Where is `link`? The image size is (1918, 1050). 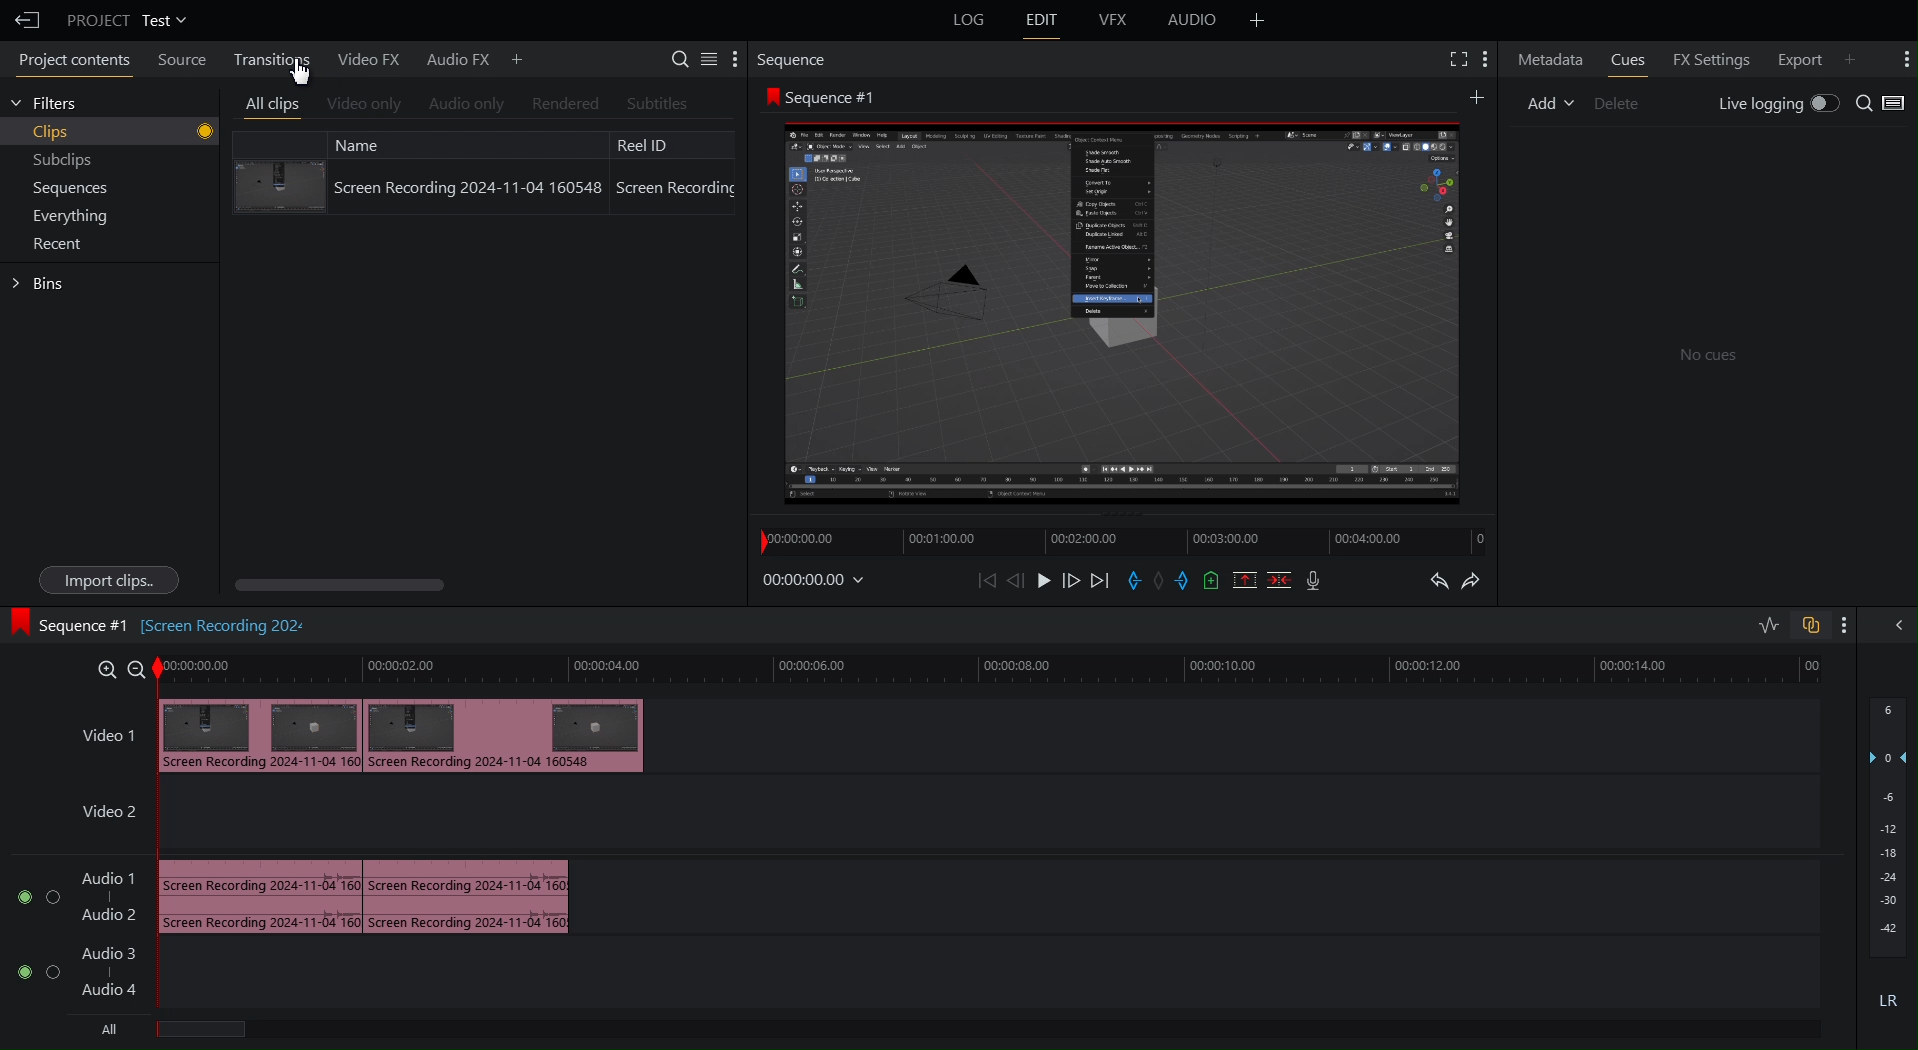
link is located at coordinates (1807, 623).